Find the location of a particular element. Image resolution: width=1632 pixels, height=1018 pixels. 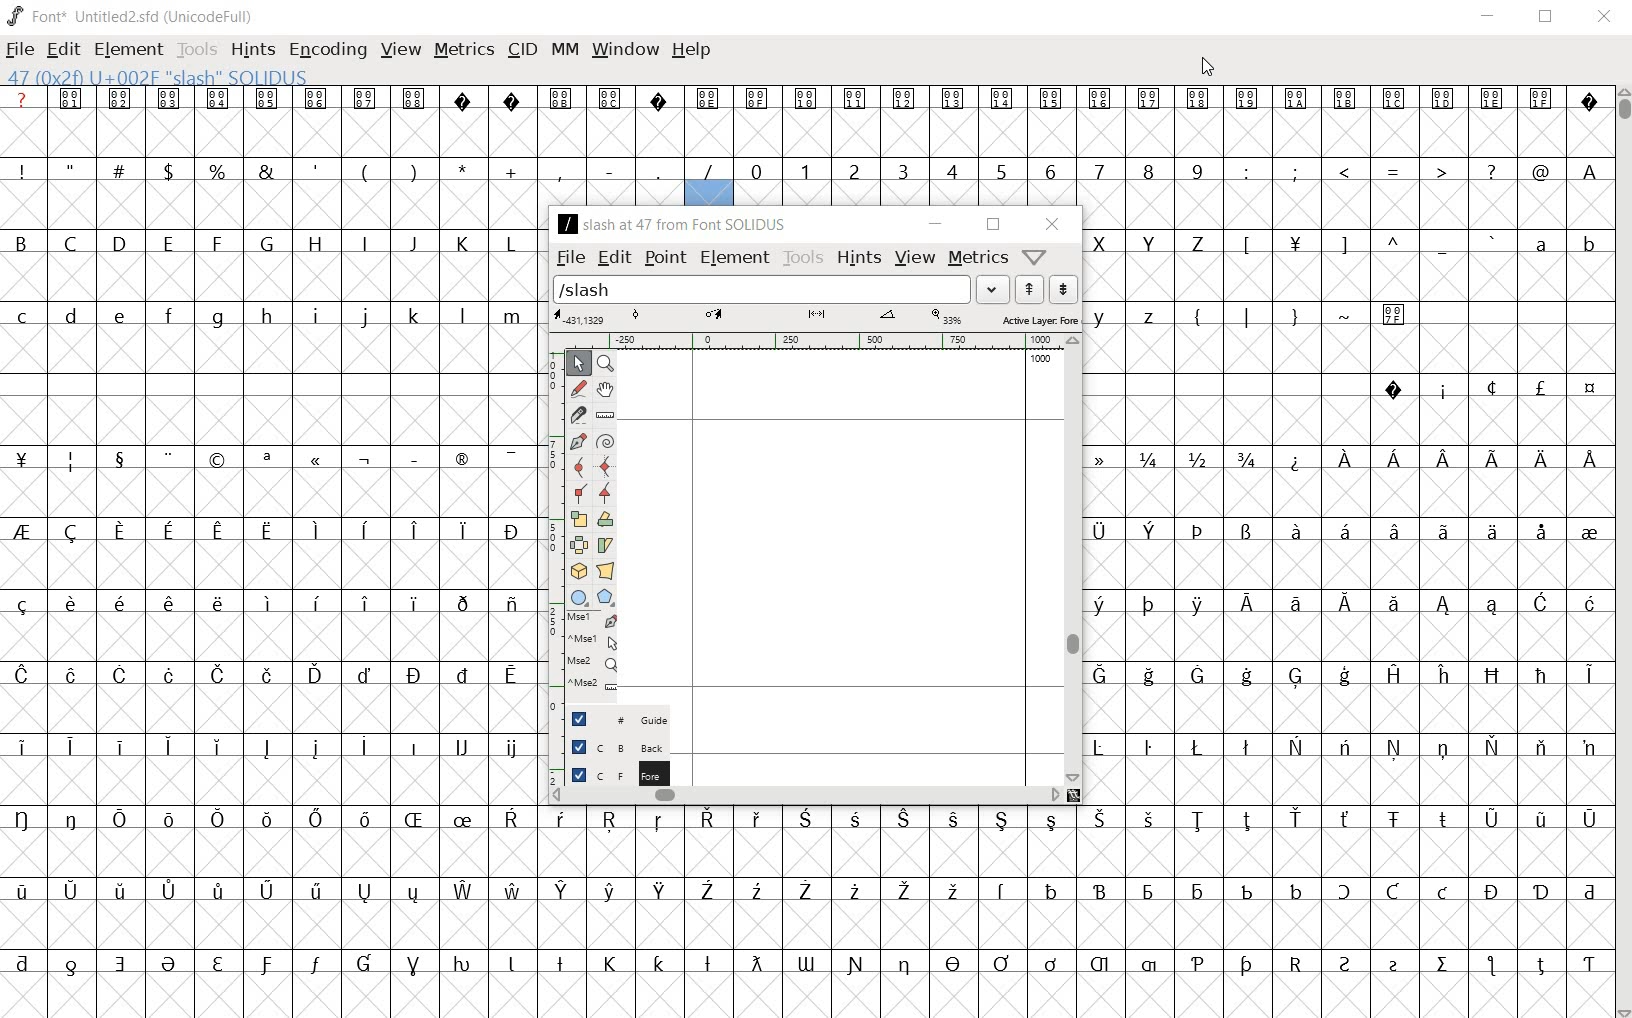

special letters is located at coordinates (802, 891).